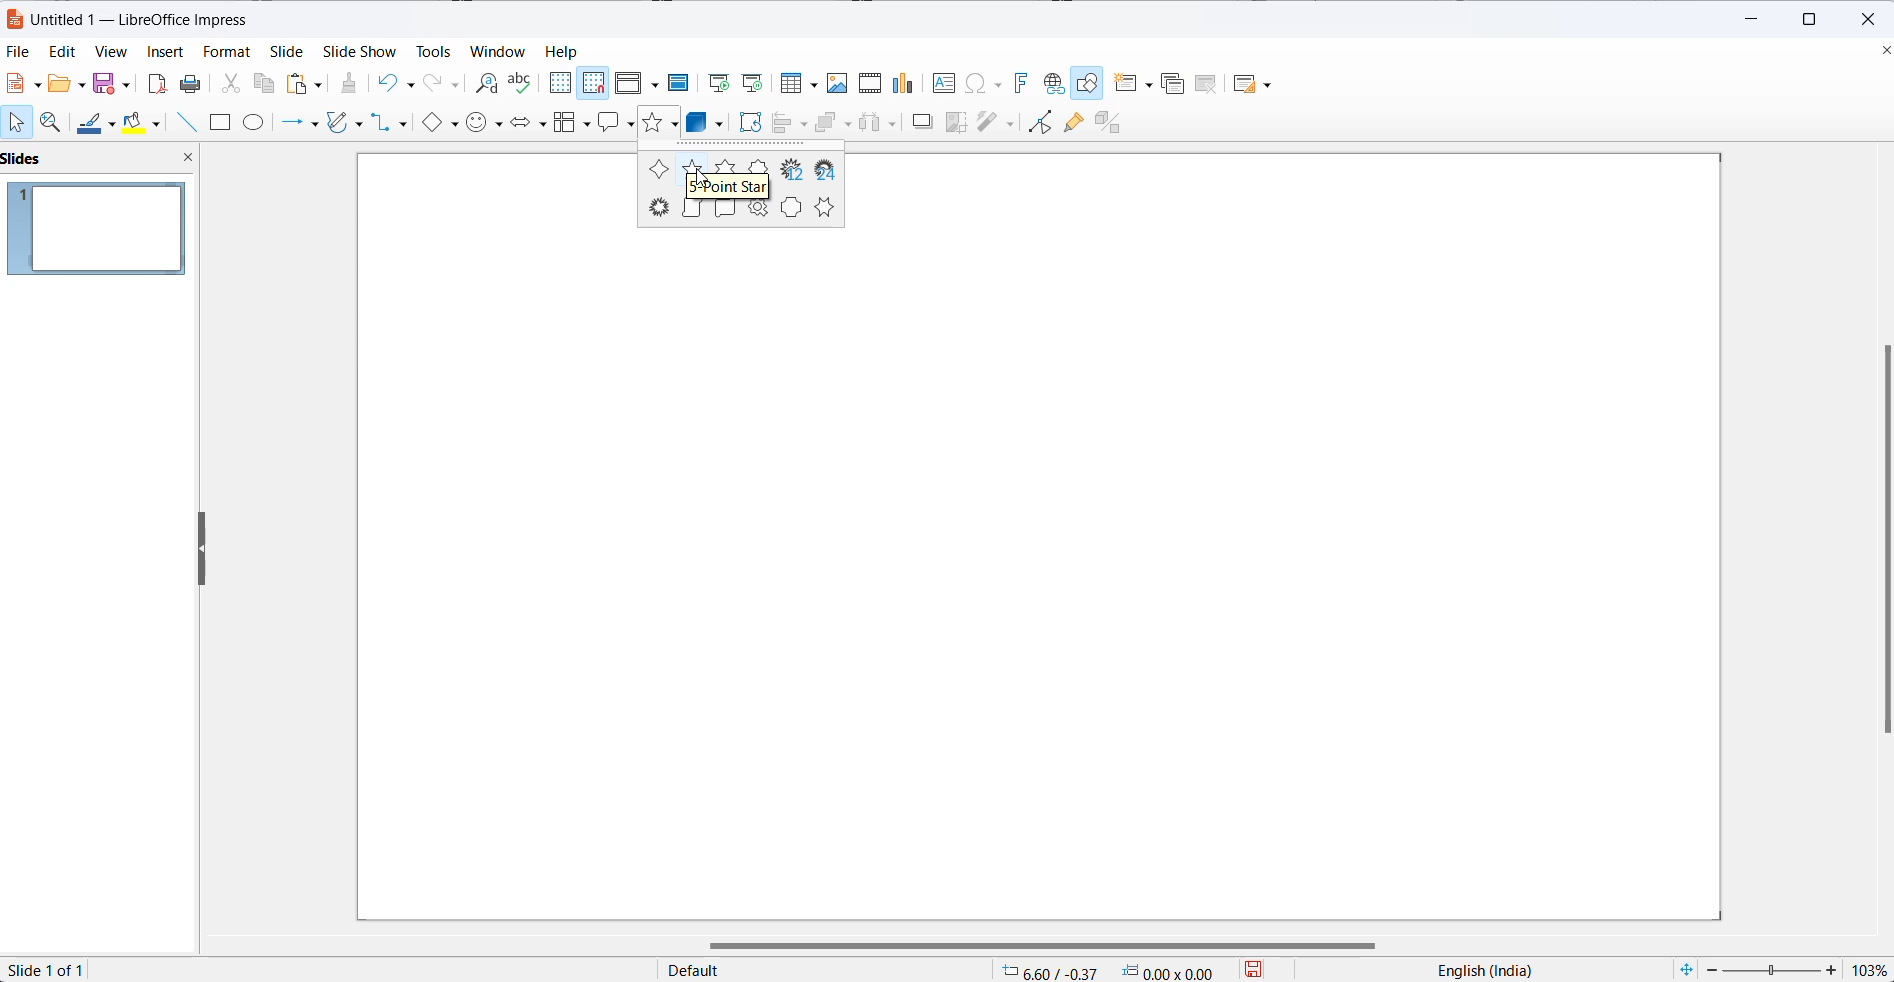 The height and width of the screenshot is (982, 1894). Describe the element at coordinates (57, 969) in the screenshot. I see `slide 1 of 1` at that location.